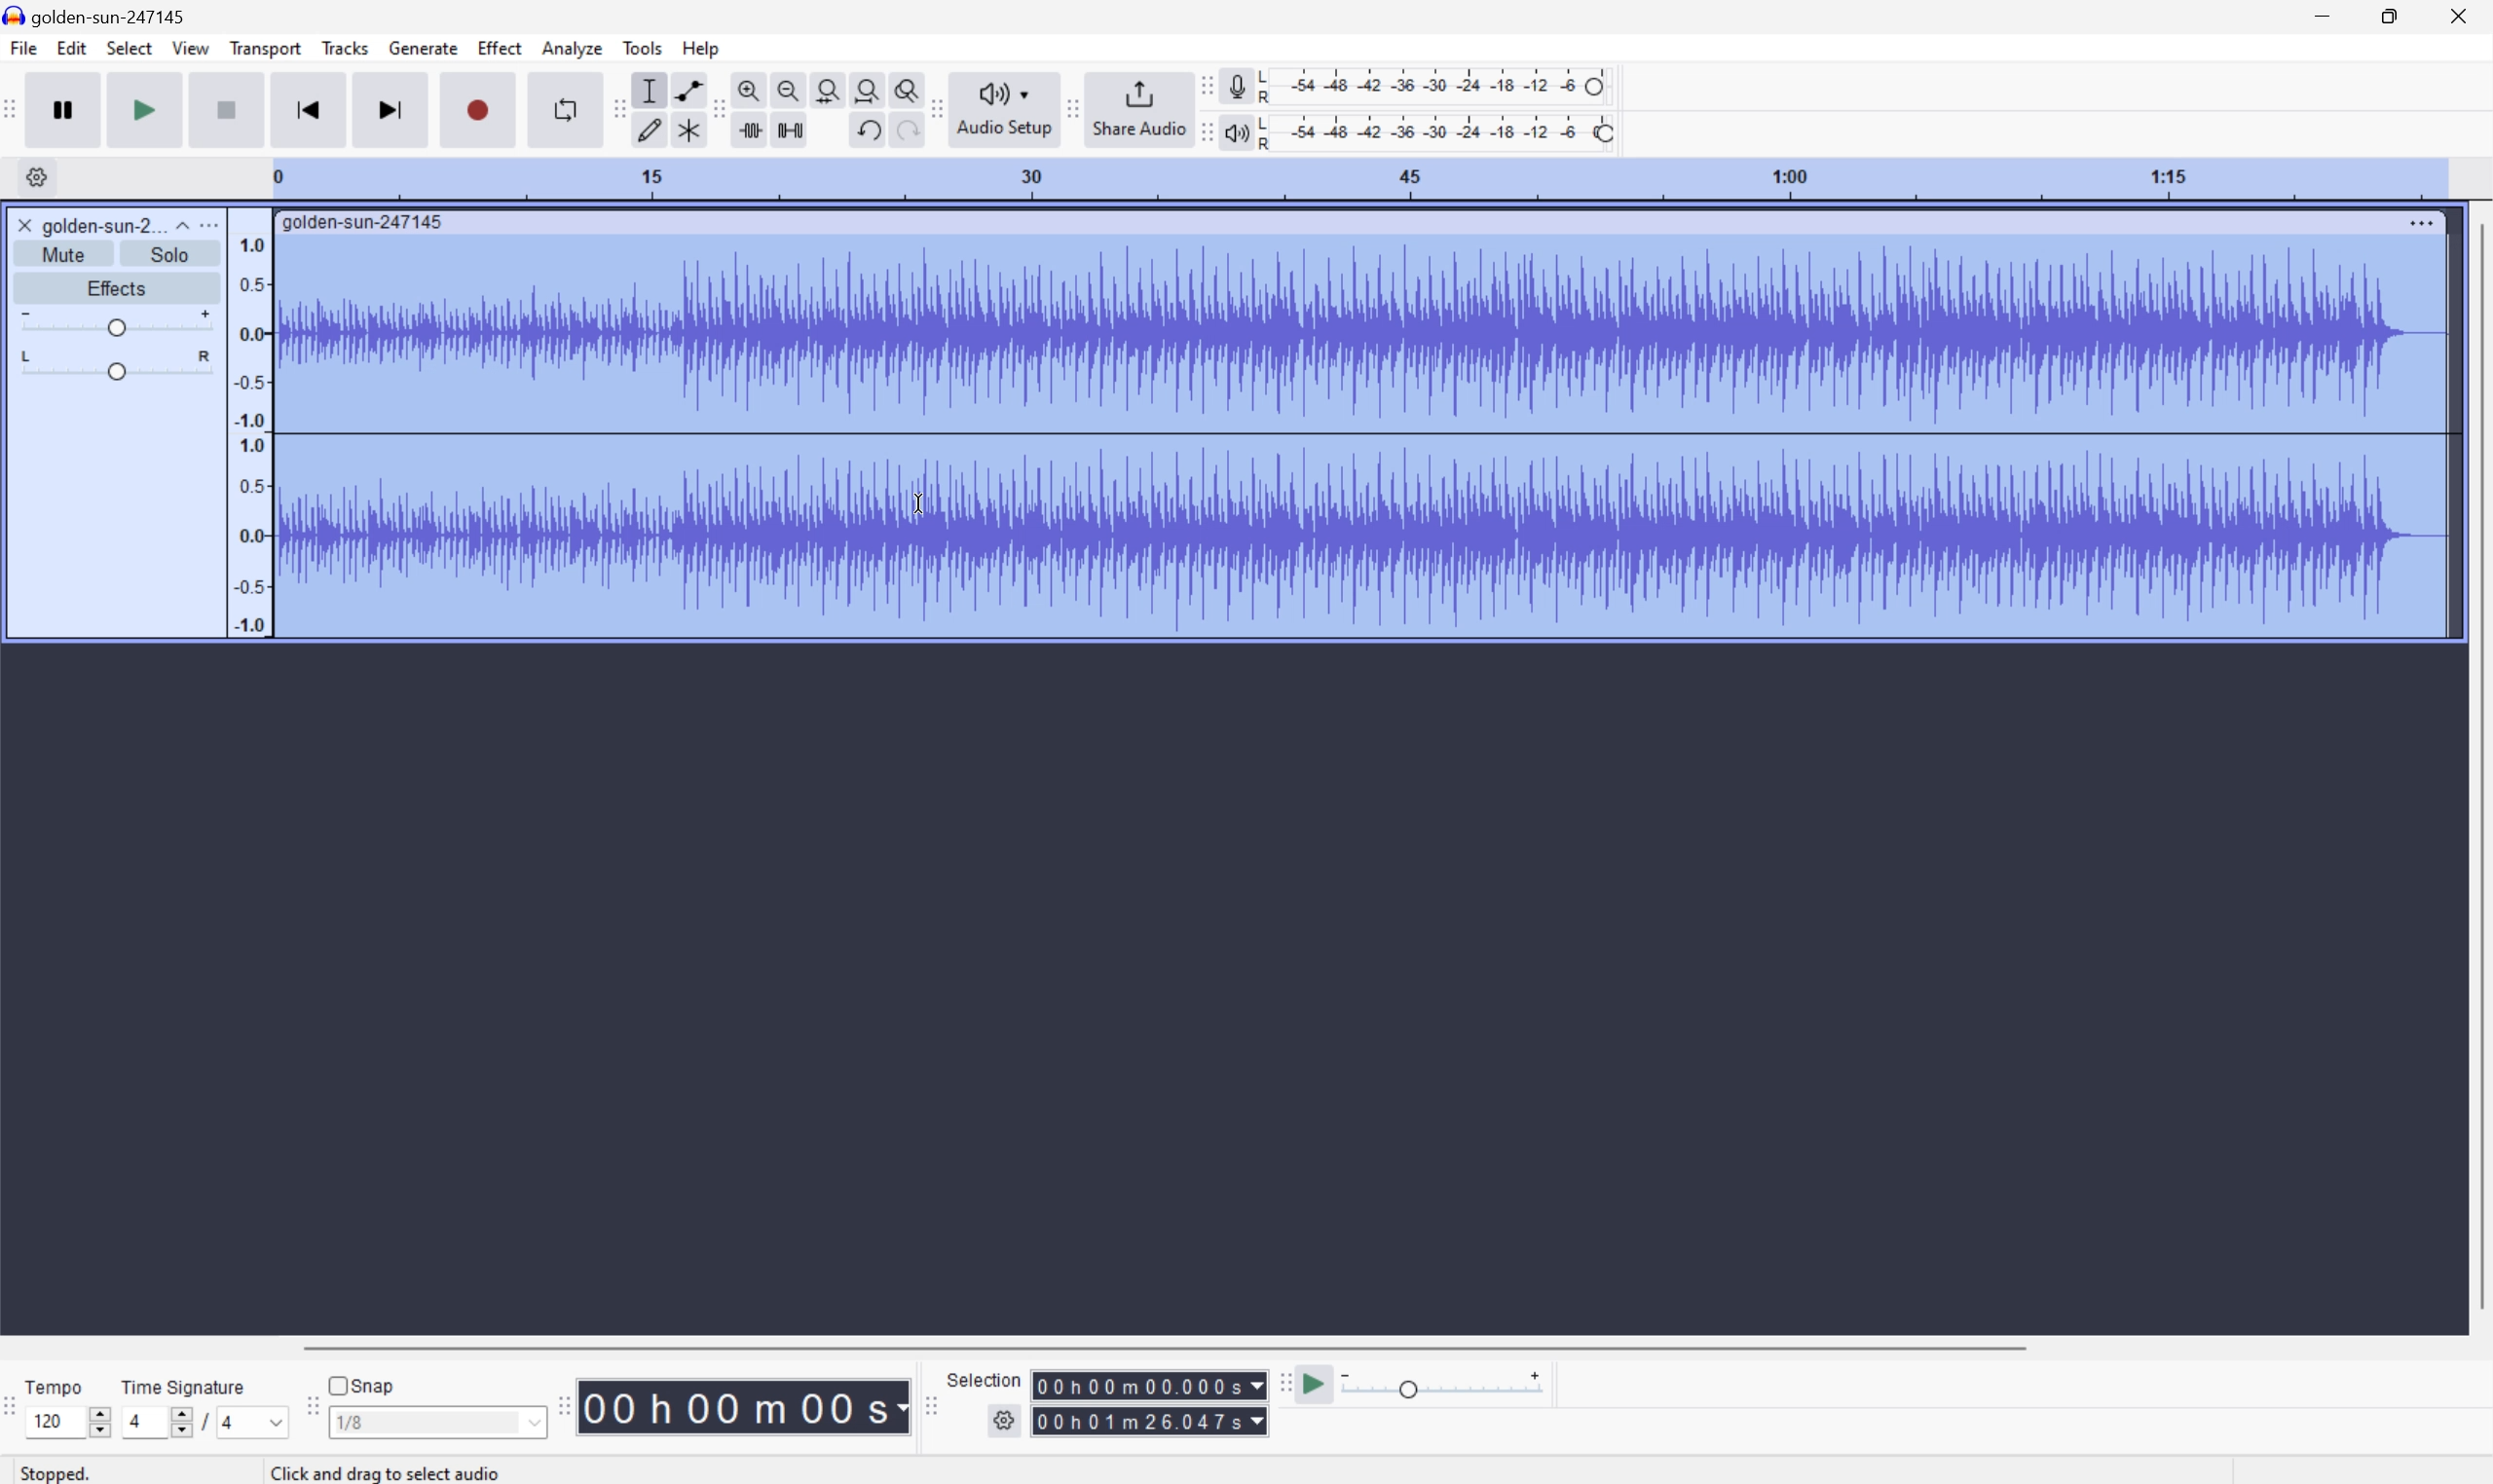 The image size is (2493, 1484). What do you see at coordinates (392, 1472) in the screenshot?
I see `` at bounding box center [392, 1472].